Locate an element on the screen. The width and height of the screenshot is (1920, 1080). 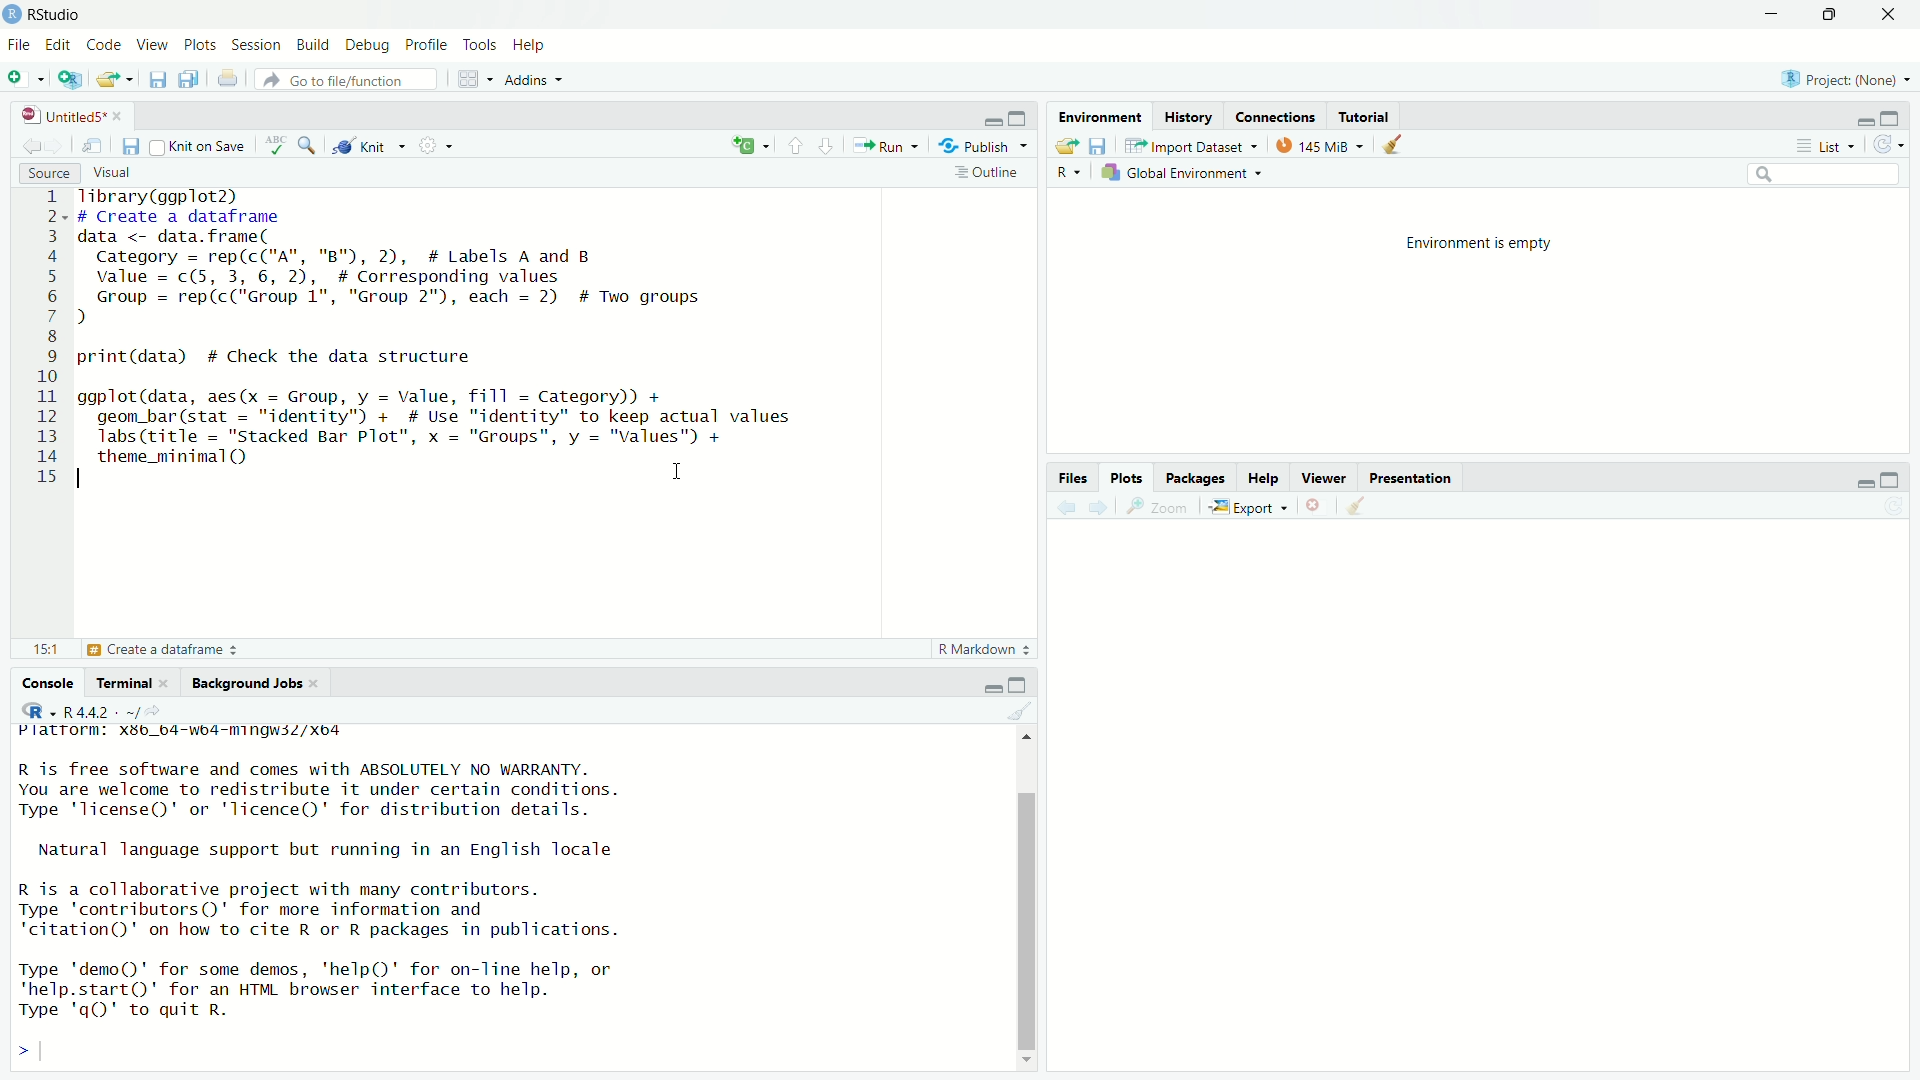
Session is located at coordinates (259, 45).